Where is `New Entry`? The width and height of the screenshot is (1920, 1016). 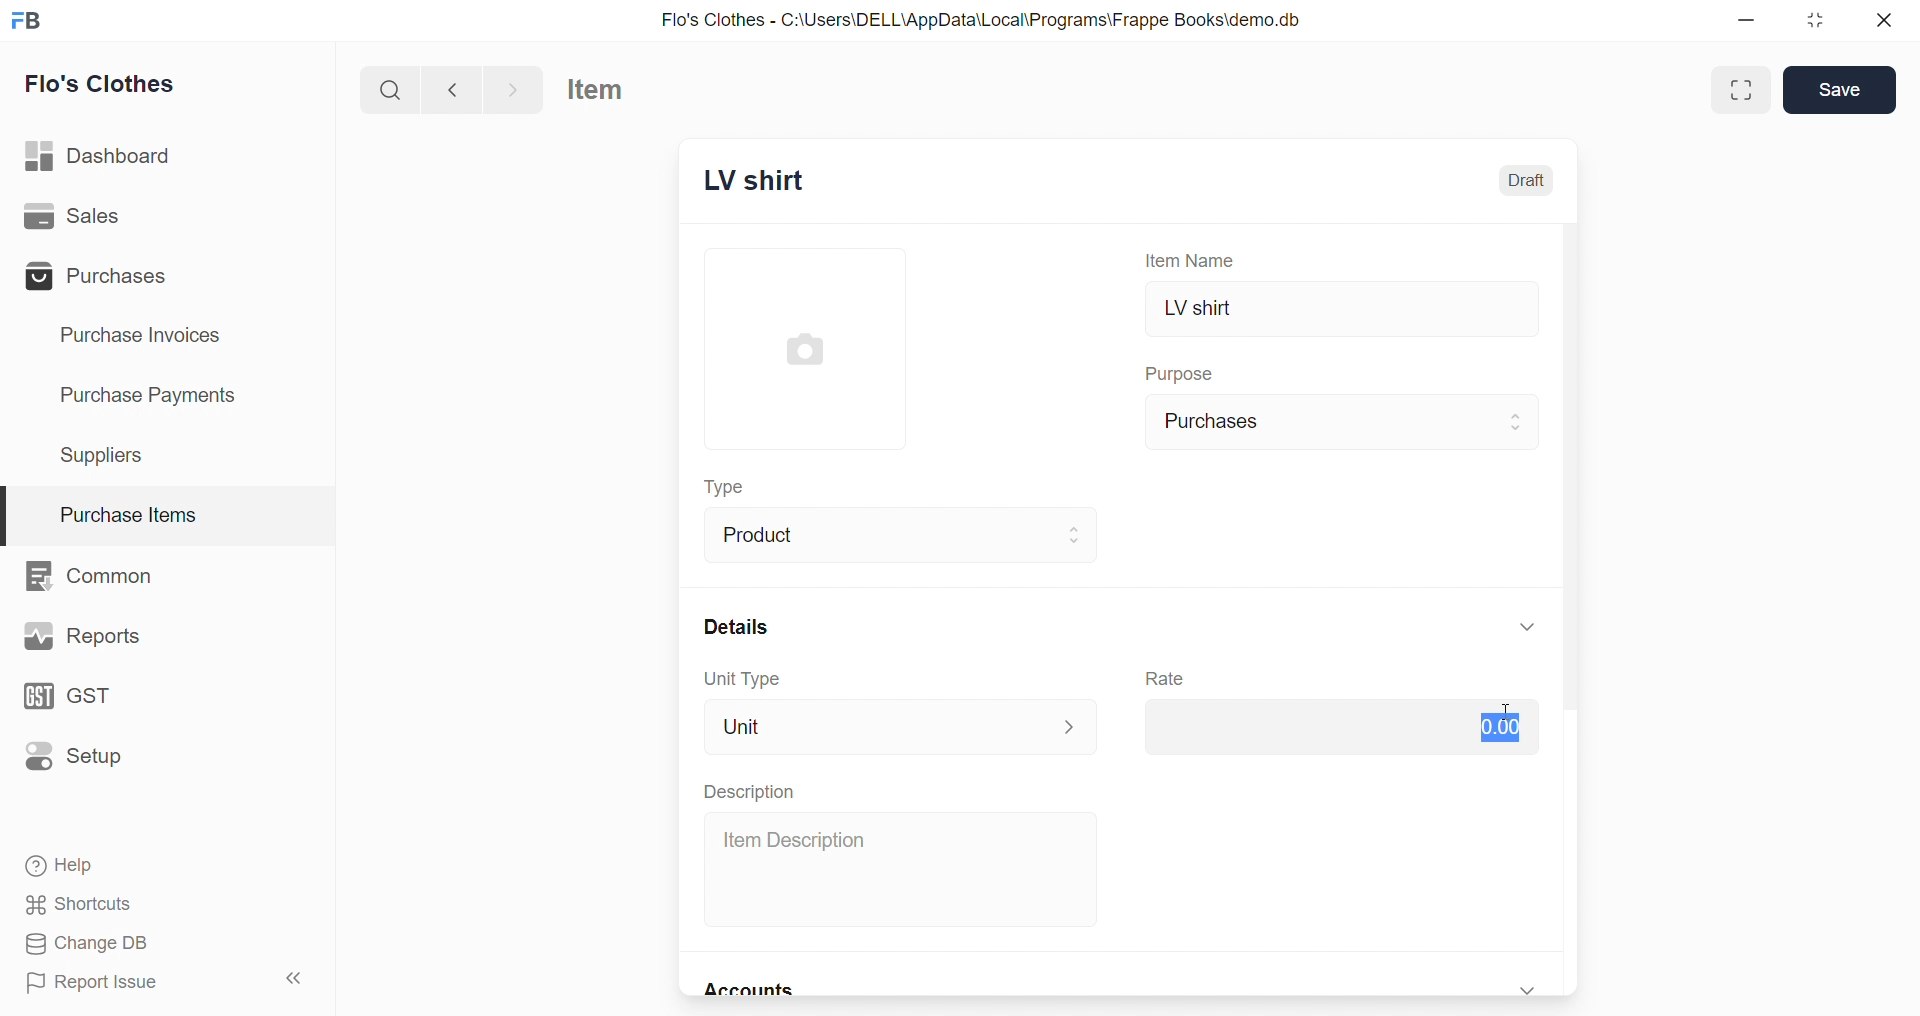
New Entry is located at coordinates (784, 183).